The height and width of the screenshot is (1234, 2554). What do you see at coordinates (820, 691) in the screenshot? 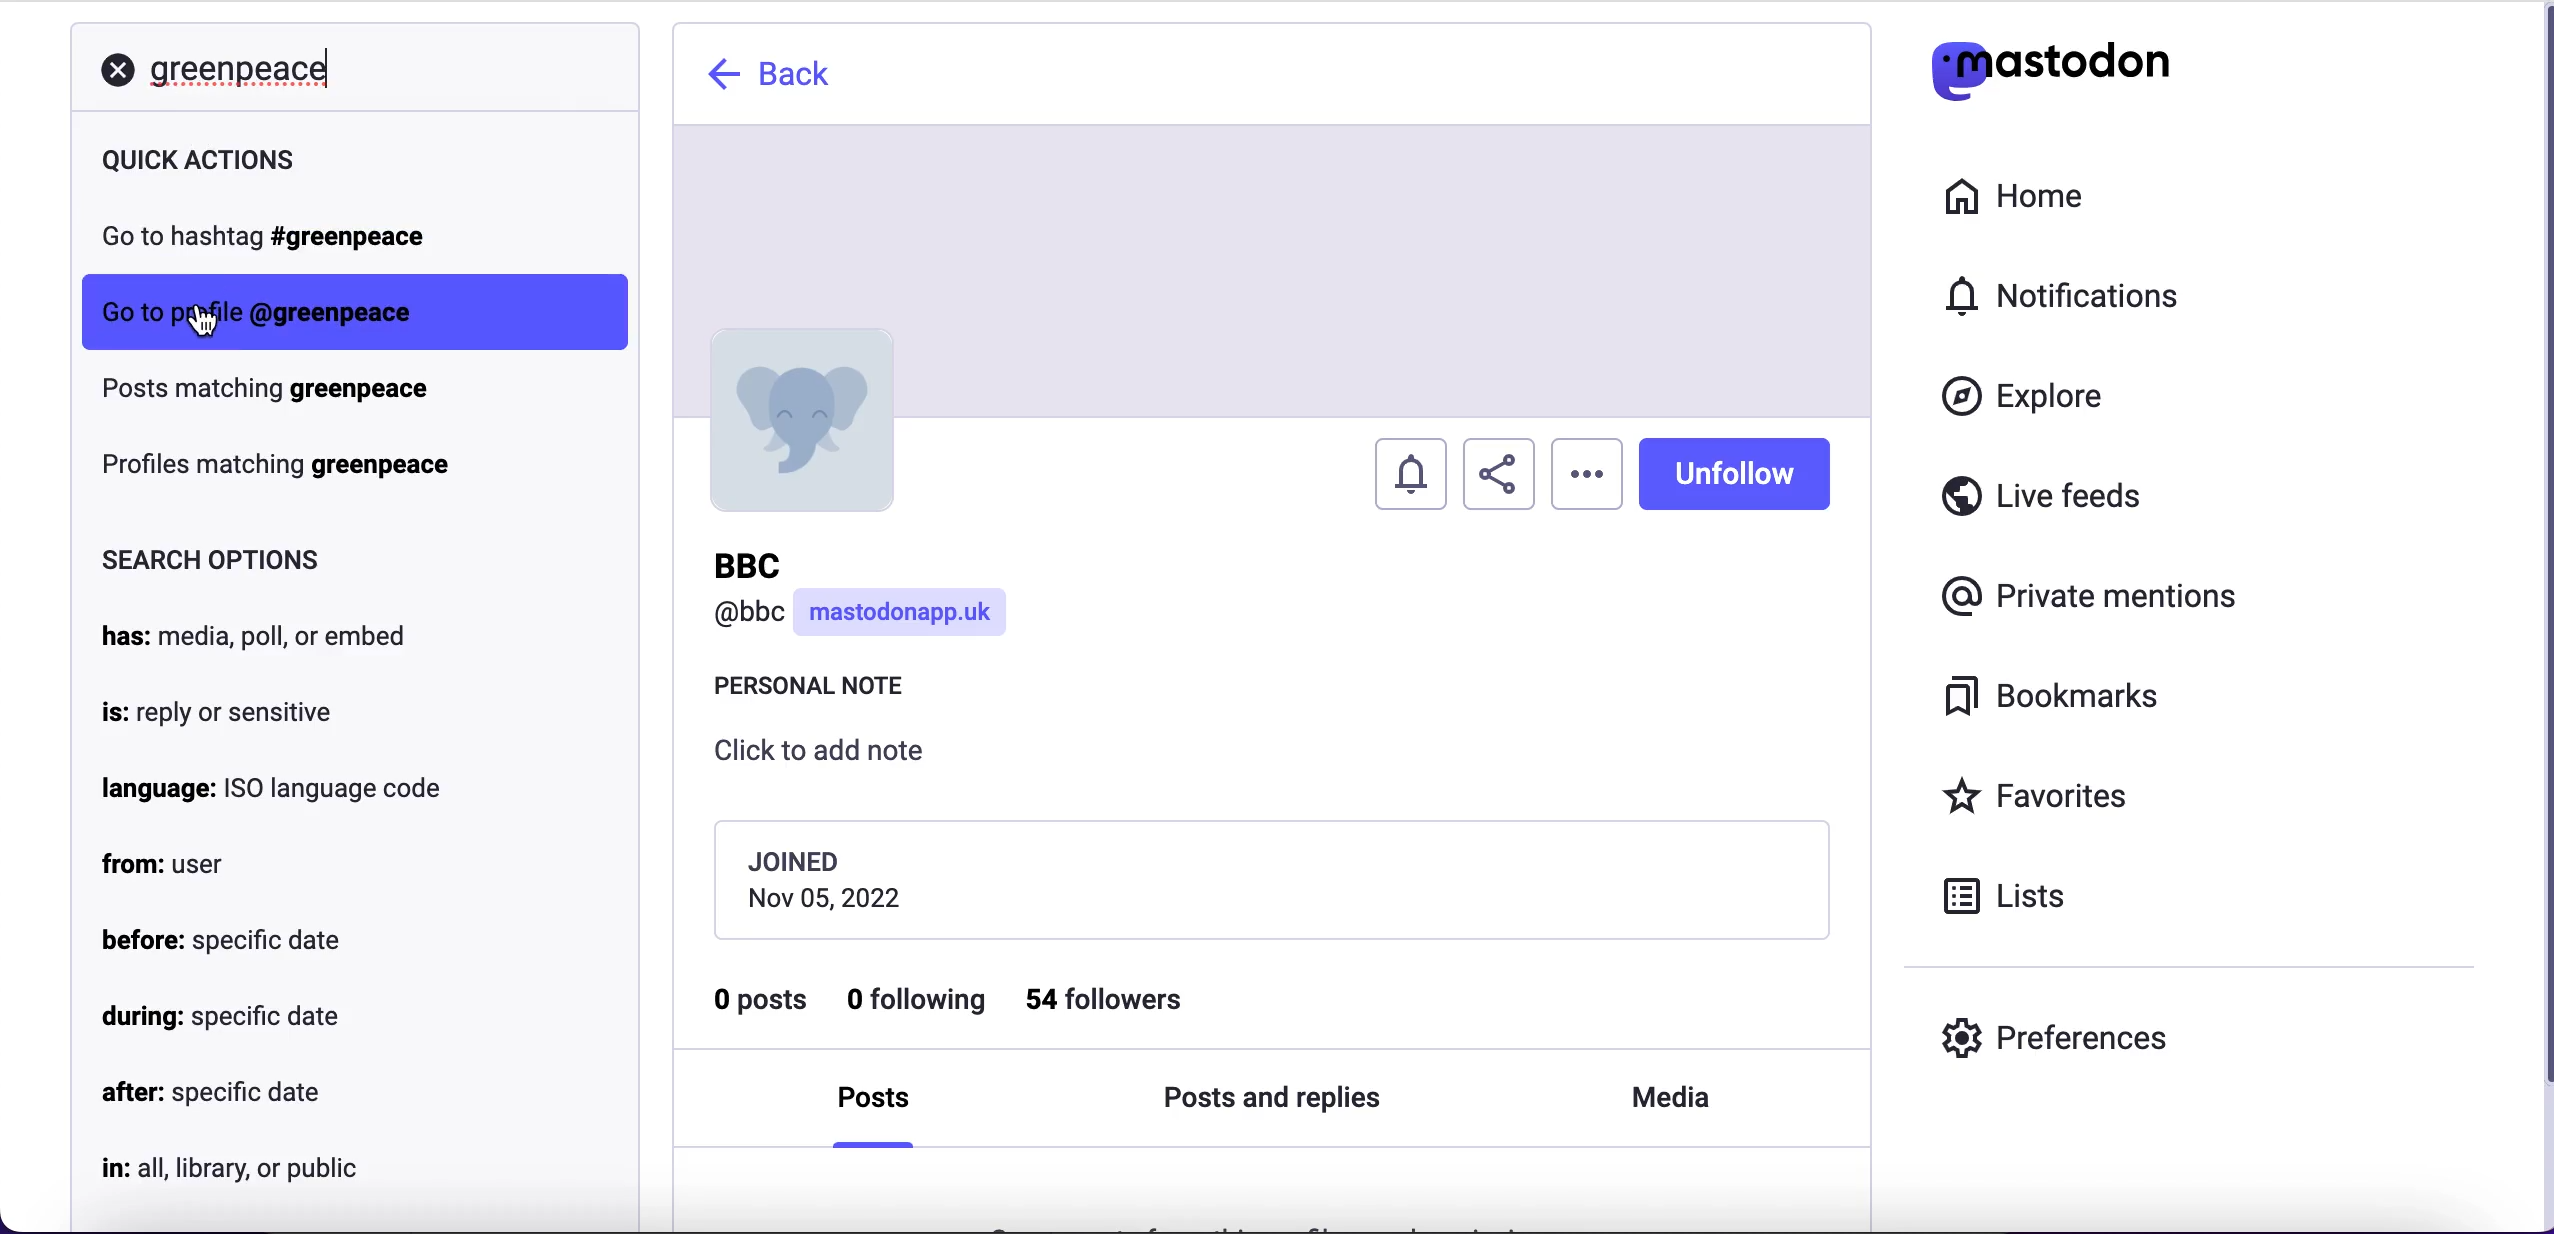
I see `personal note` at bounding box center [820, 691].